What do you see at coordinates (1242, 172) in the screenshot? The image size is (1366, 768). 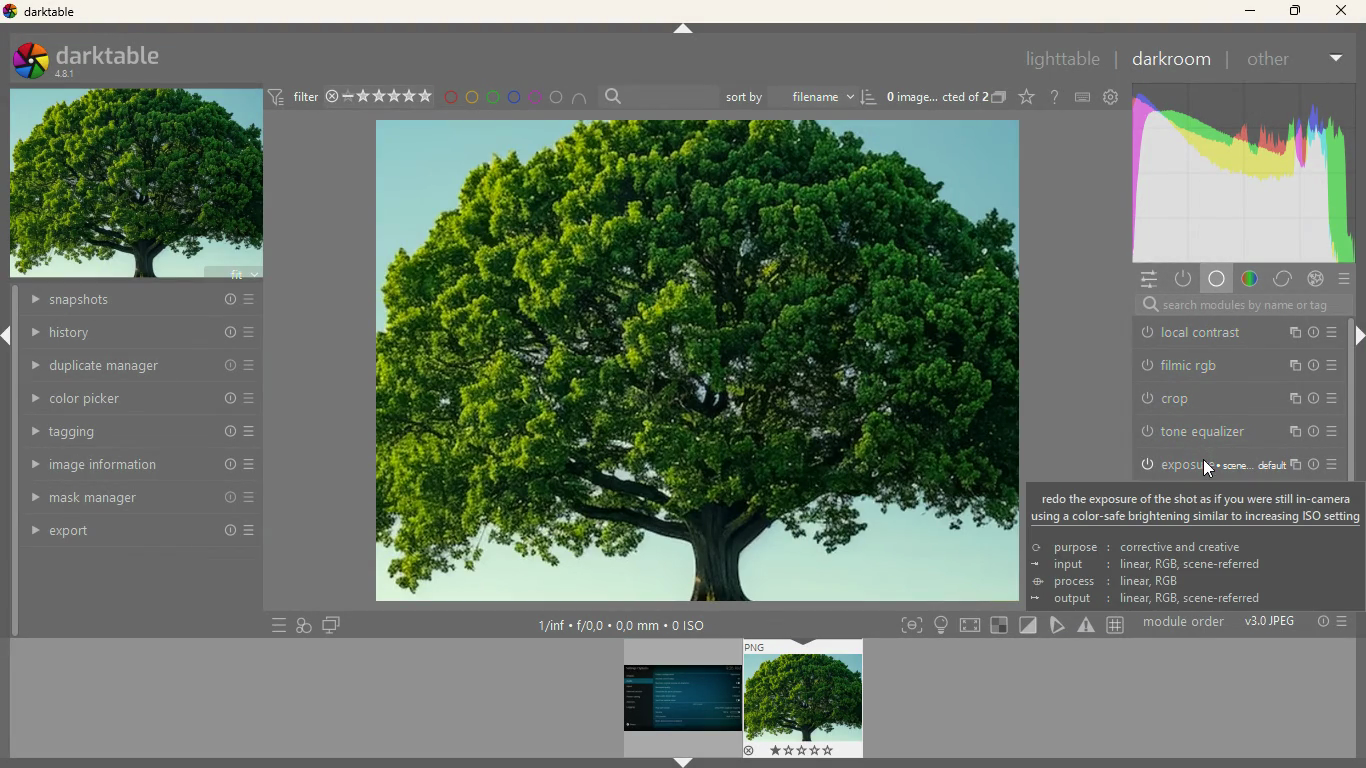 I see `color` at bounding box center [1242, 172].